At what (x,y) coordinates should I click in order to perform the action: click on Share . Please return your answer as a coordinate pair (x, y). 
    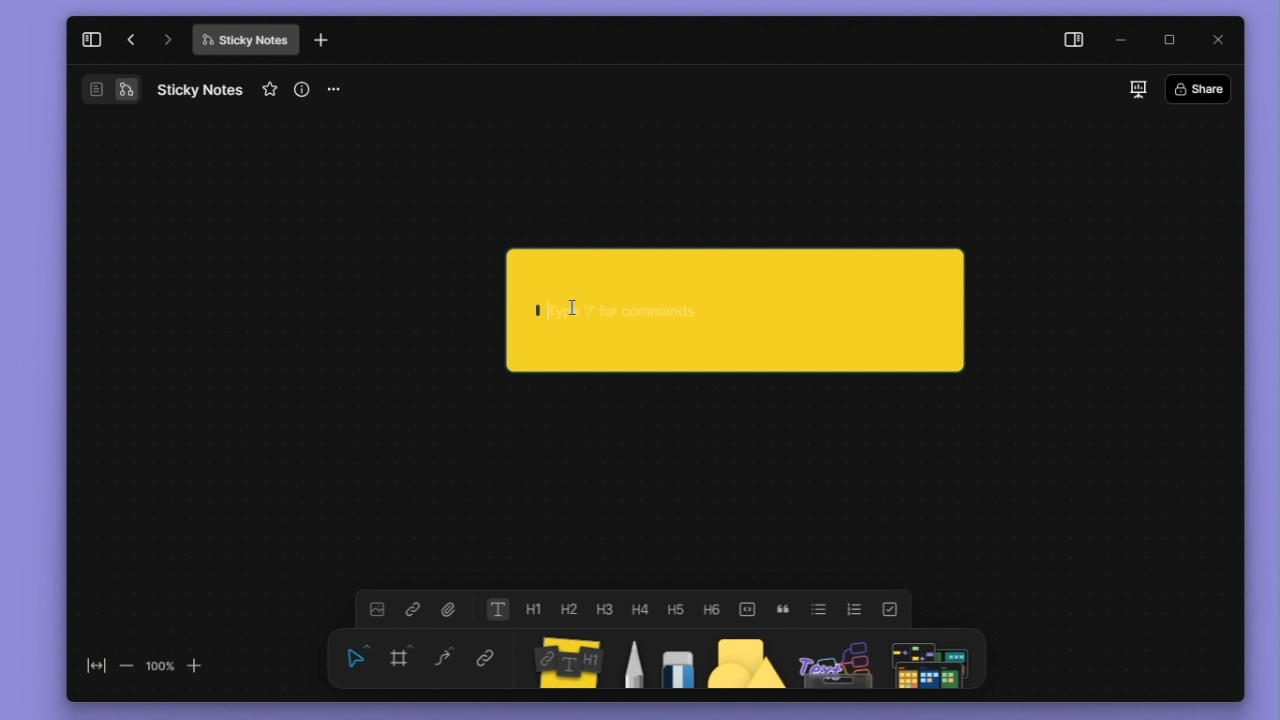
    Looking at the image, I should click on (1198, 89).